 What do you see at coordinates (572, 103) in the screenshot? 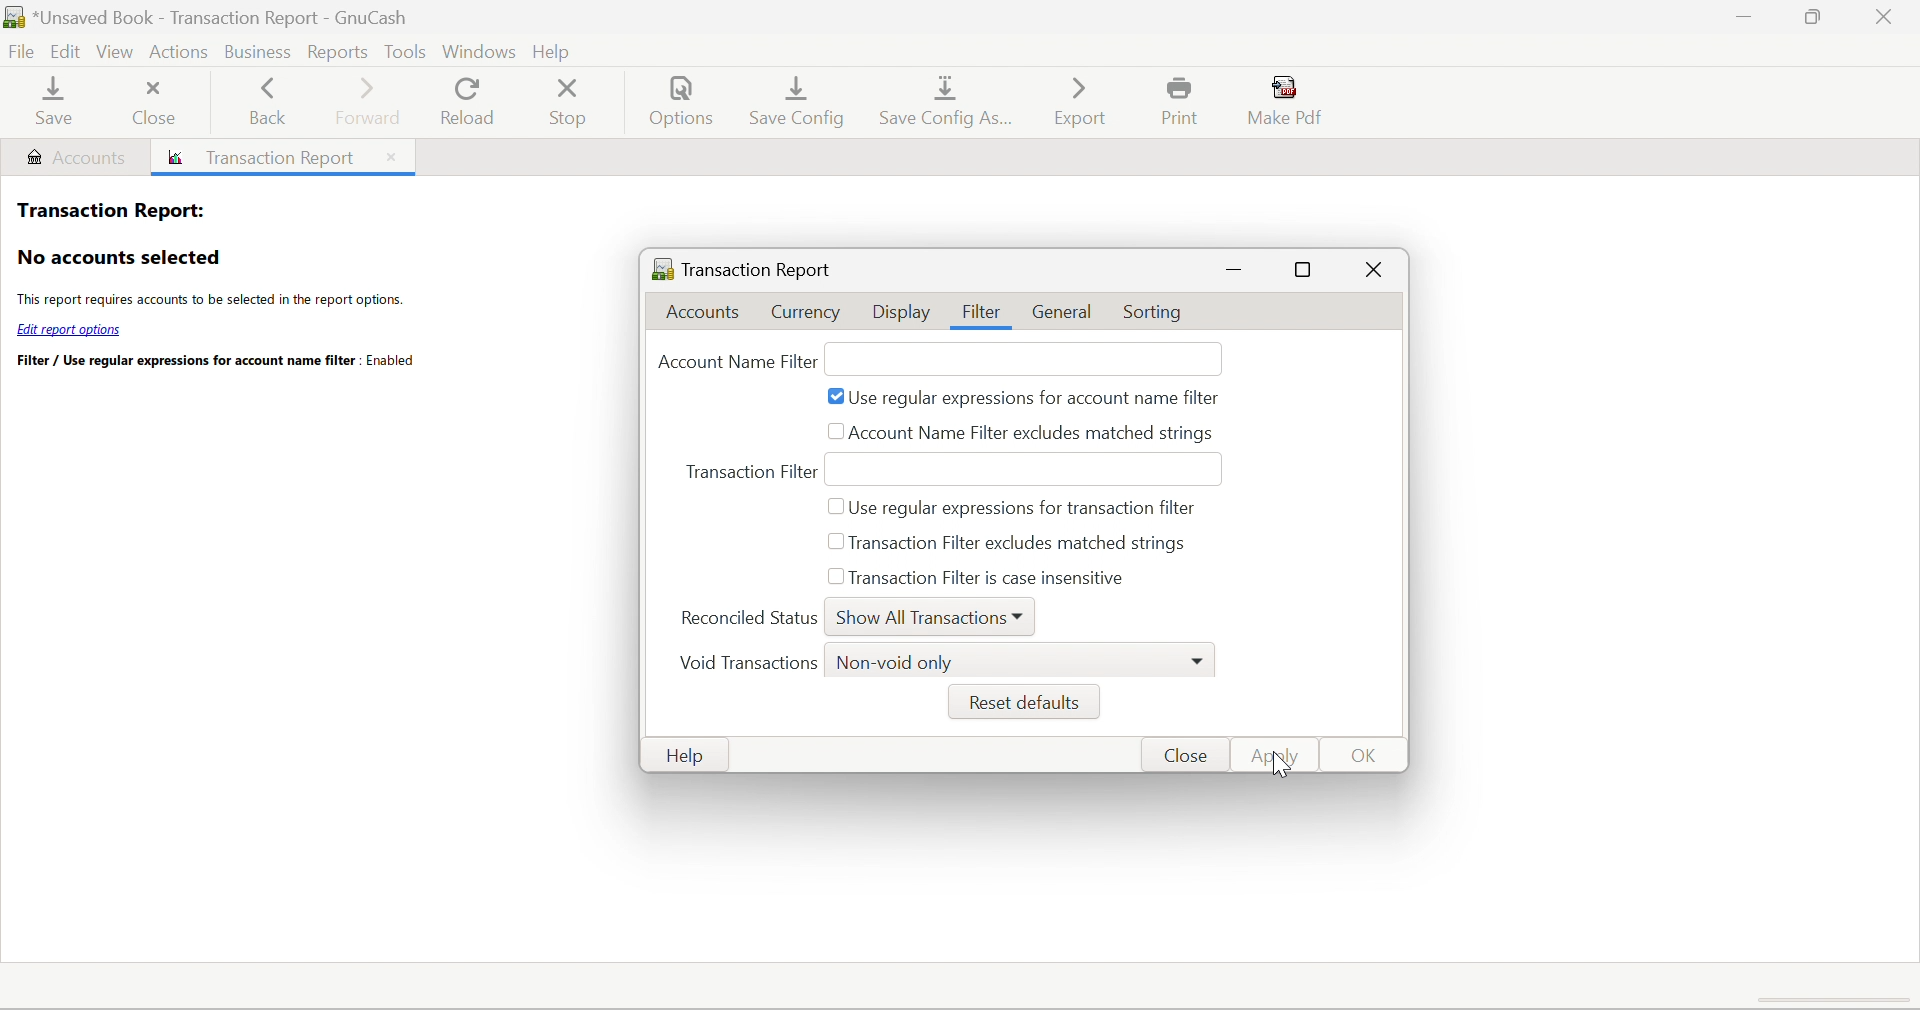
I see `Stop` at bounding box center [572, 103].